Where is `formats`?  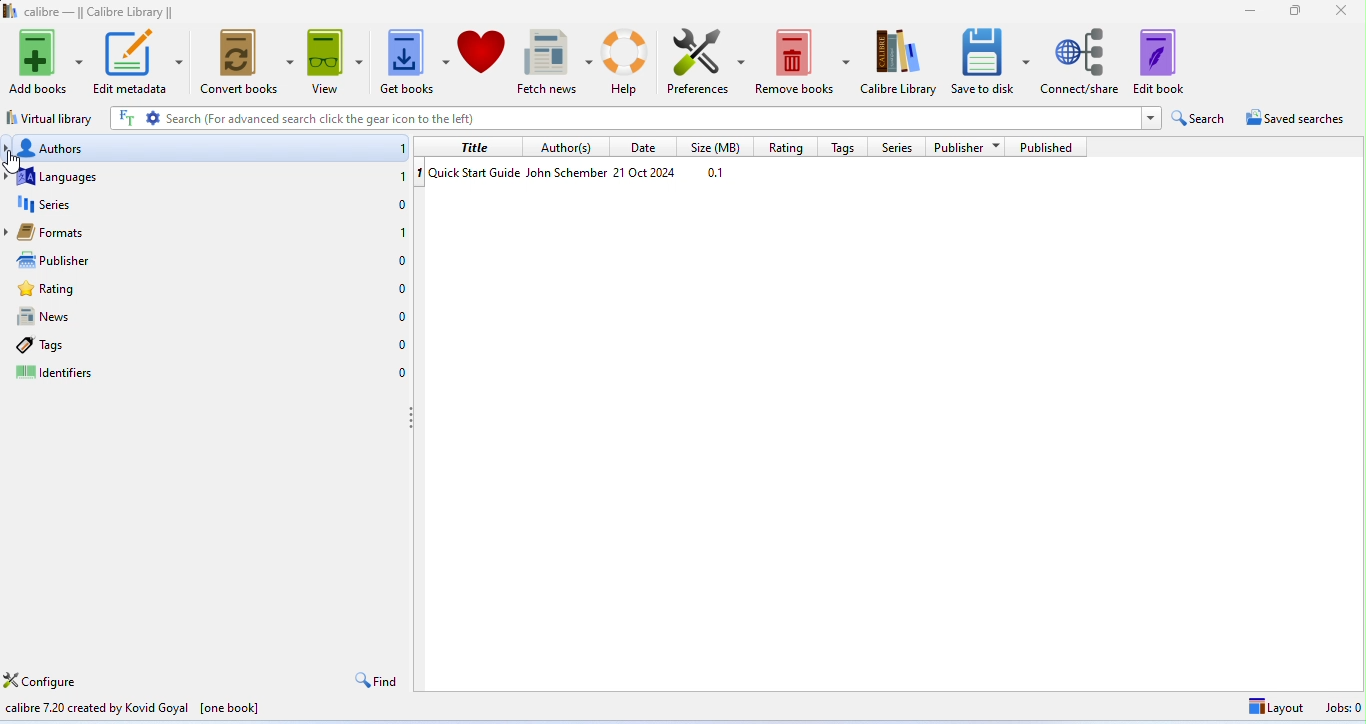
formats is located at coordinates (216, 232).